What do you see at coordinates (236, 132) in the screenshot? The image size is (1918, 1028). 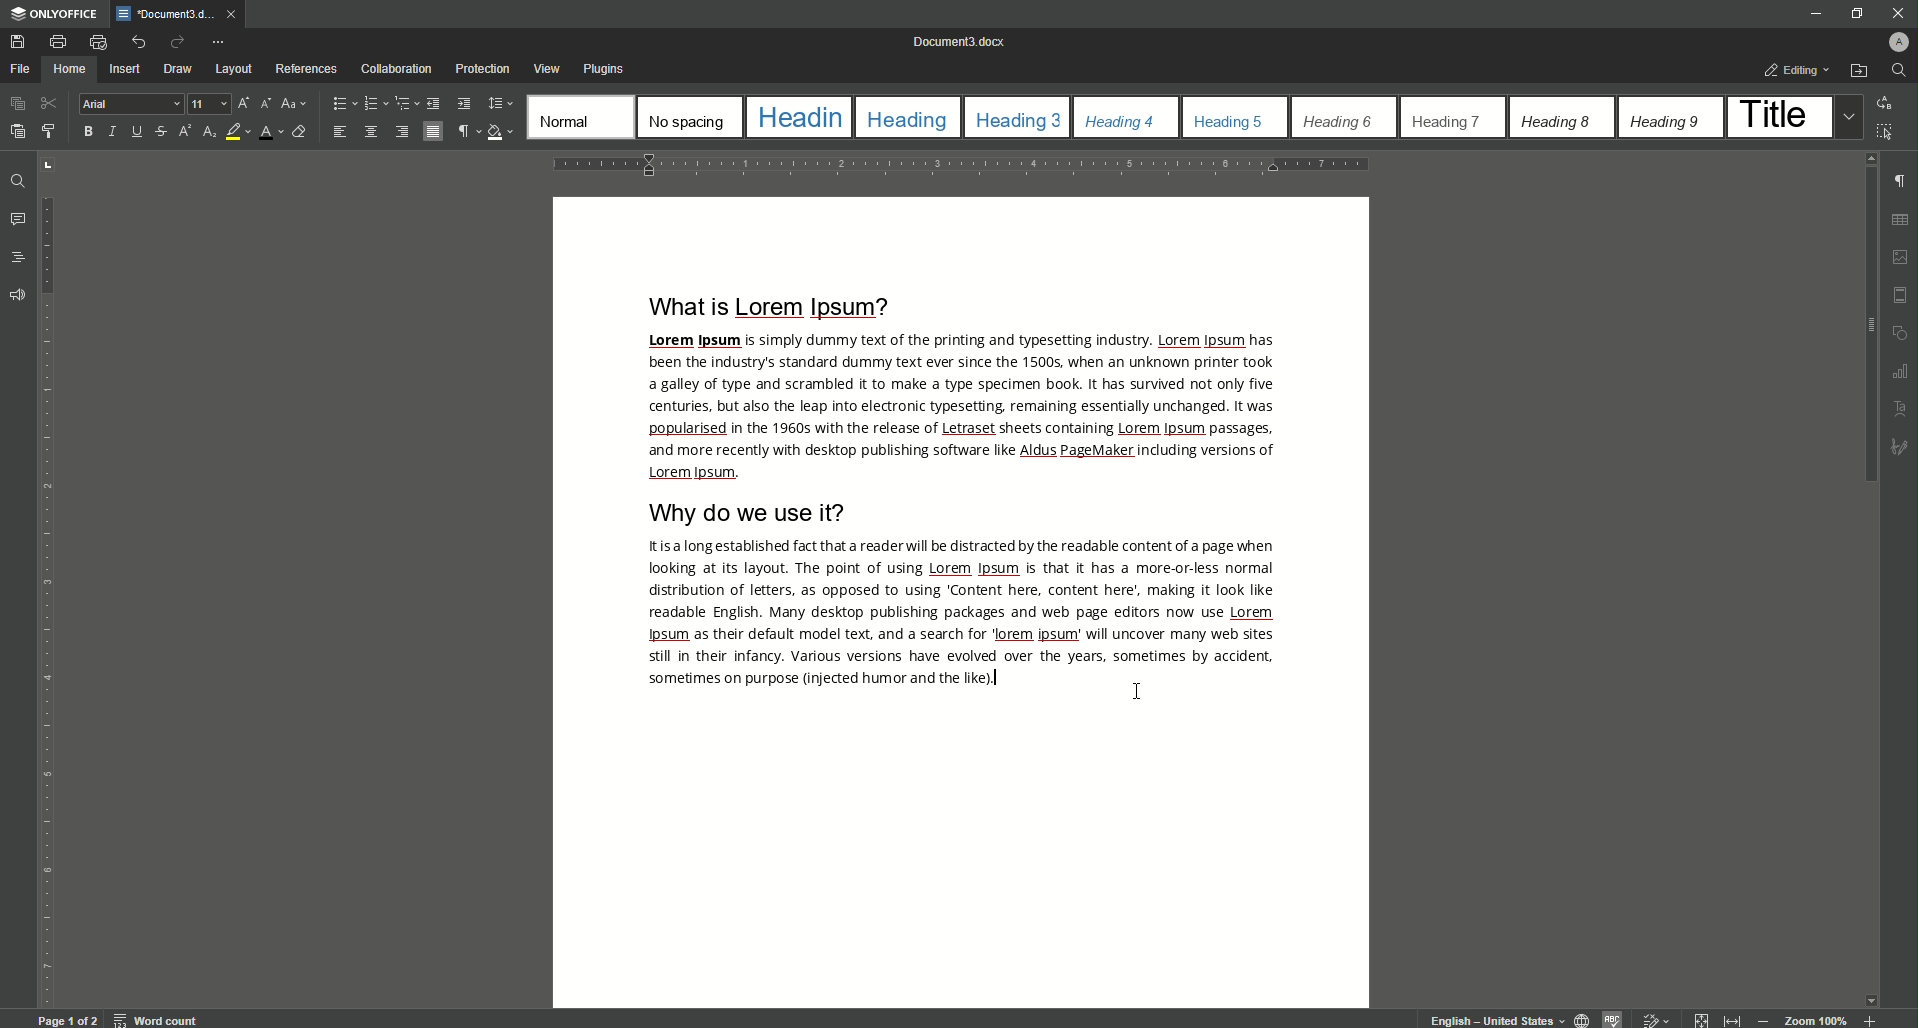 I see `Highlight Color` at bounding box center [236, 132].